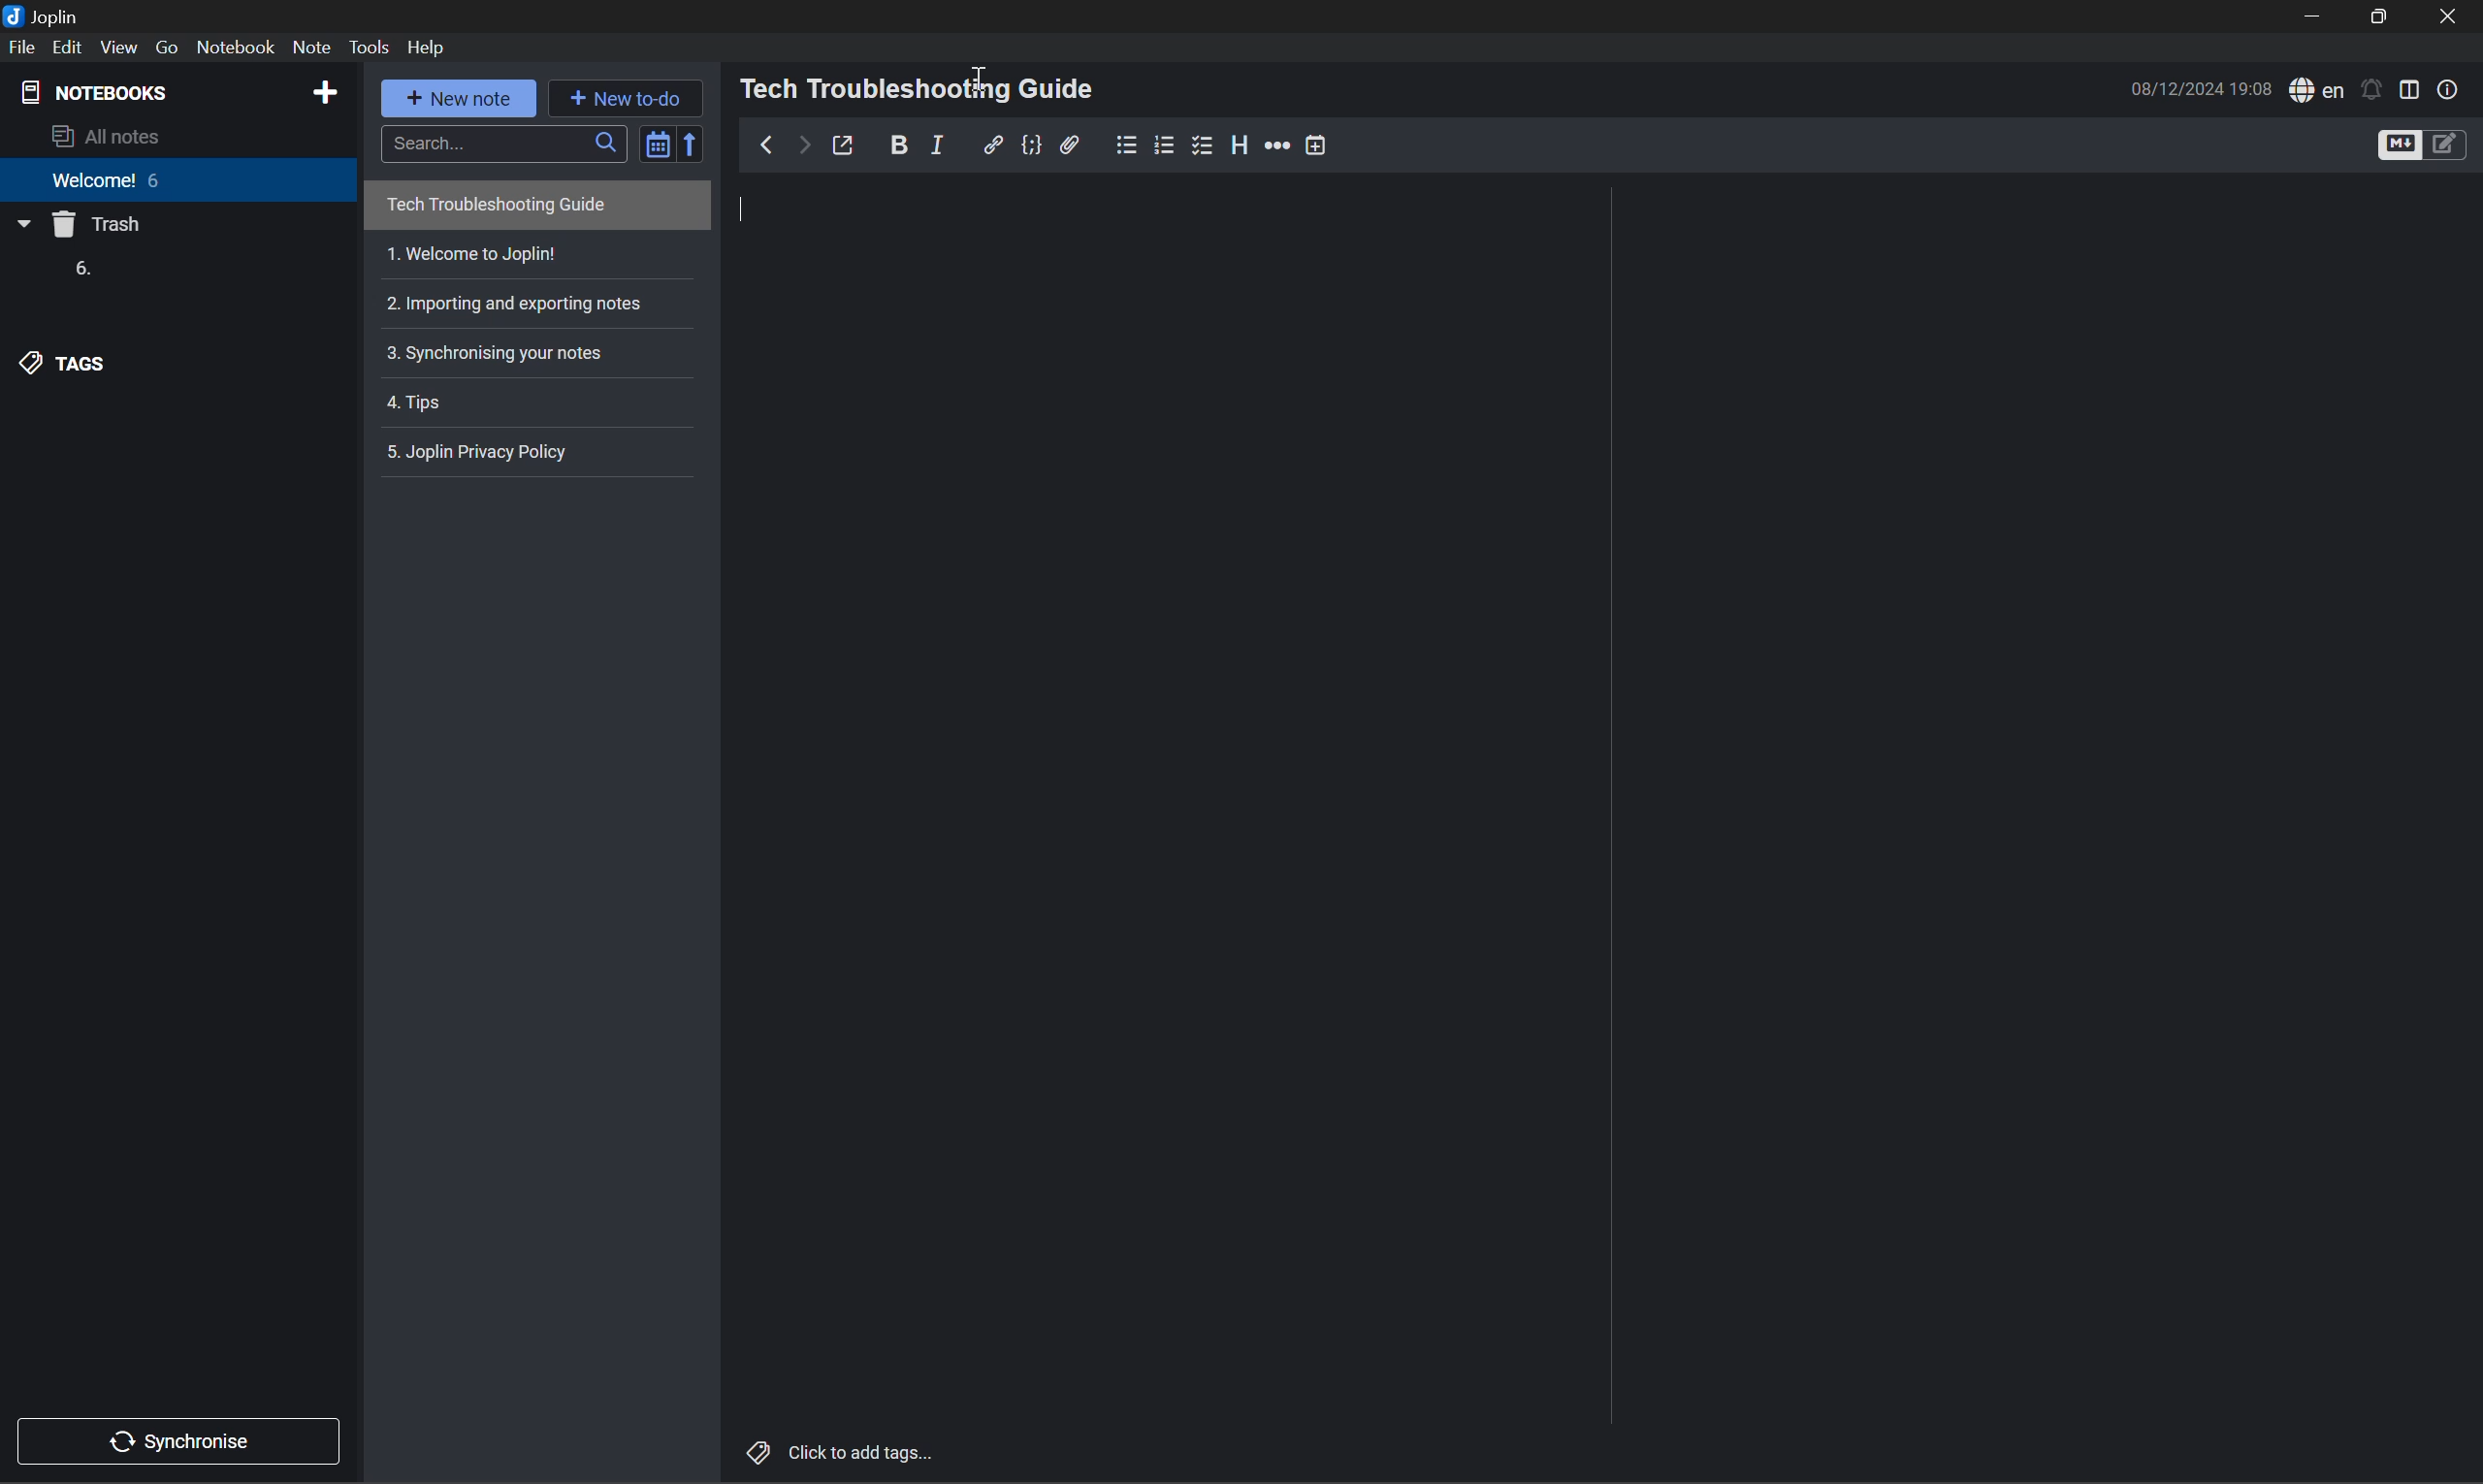  What do you see at coordinates (68, 363) in the screenshot?
I see `TAGS` at bounding box center [68, 363].